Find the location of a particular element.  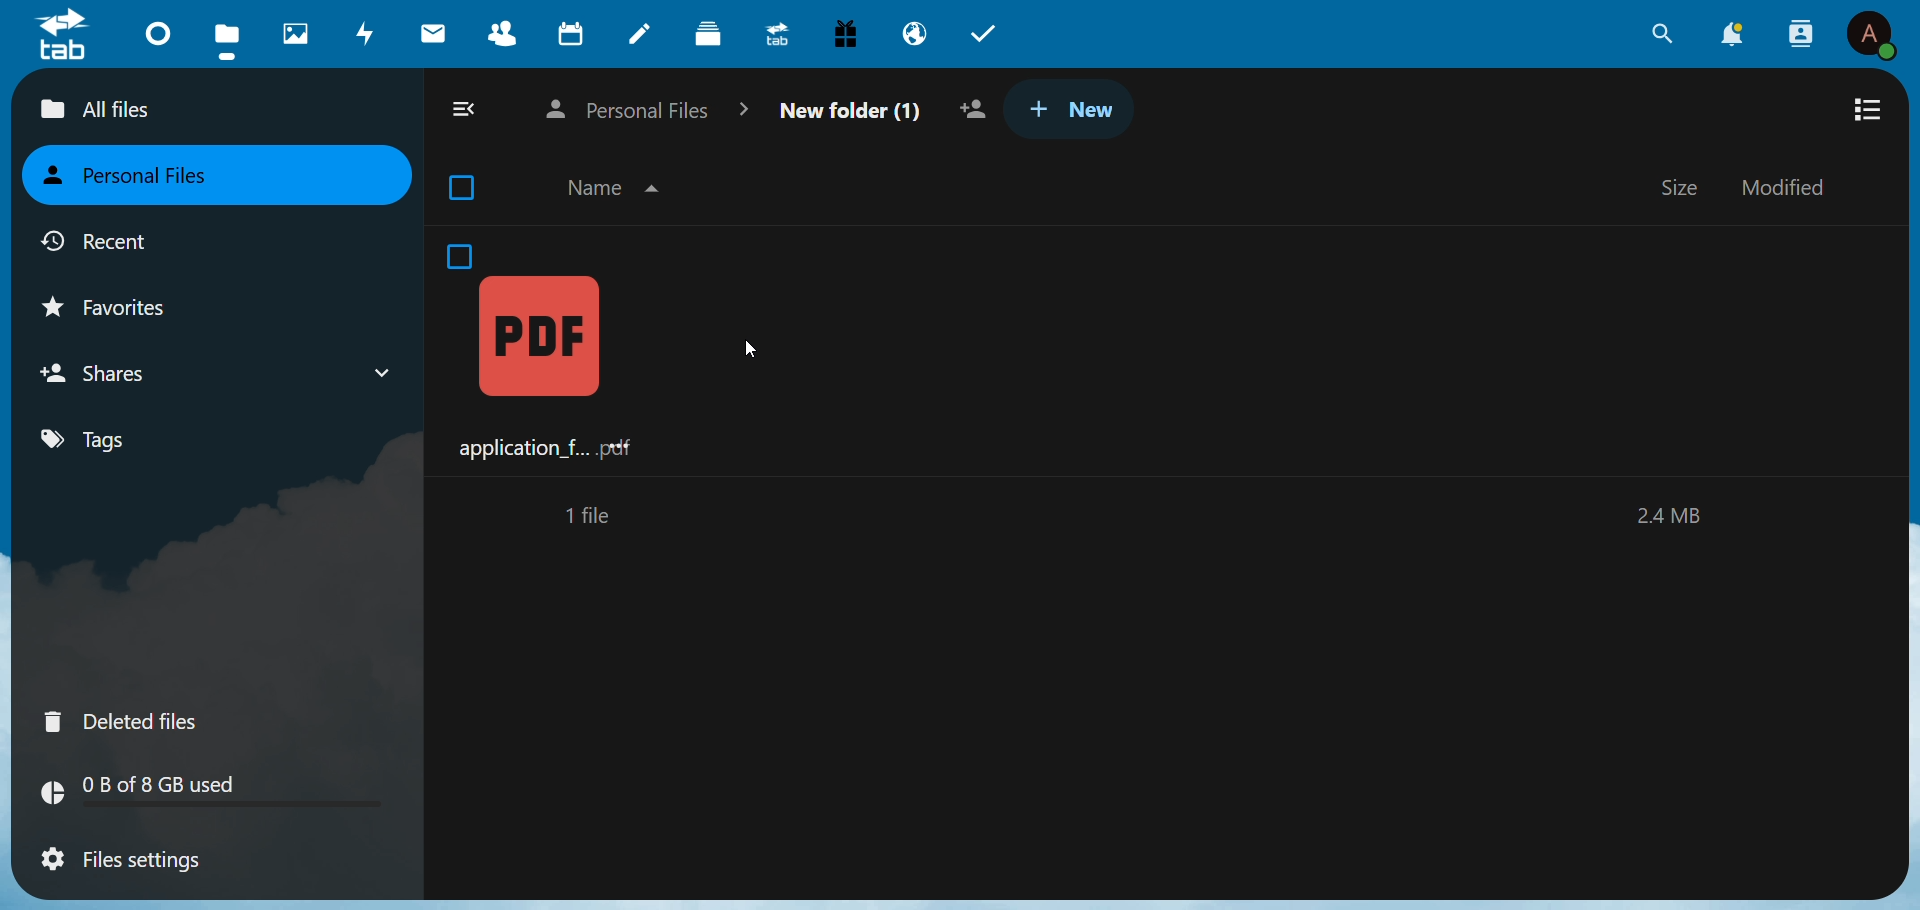

select is located at coordinates (467, 187).